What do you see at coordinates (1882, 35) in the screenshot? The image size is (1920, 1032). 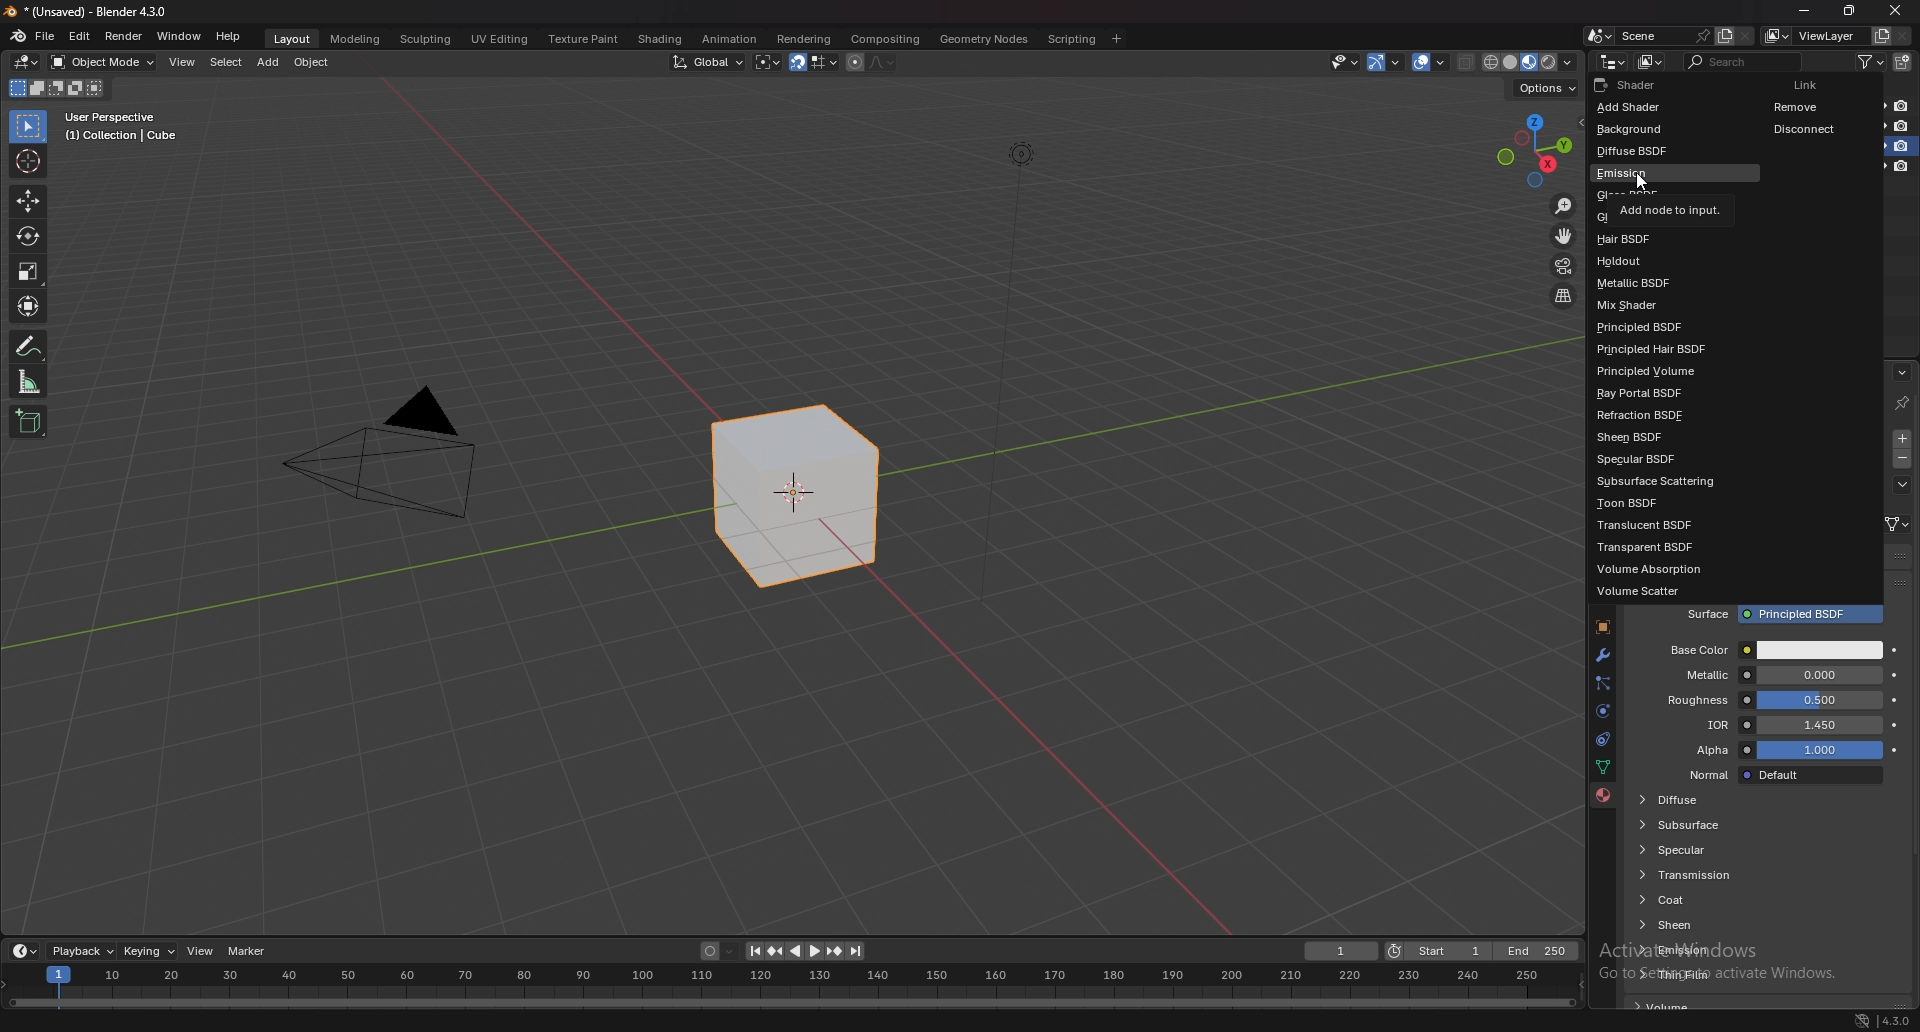 I see `add viewlayer` at bounding box center [1882, 35].